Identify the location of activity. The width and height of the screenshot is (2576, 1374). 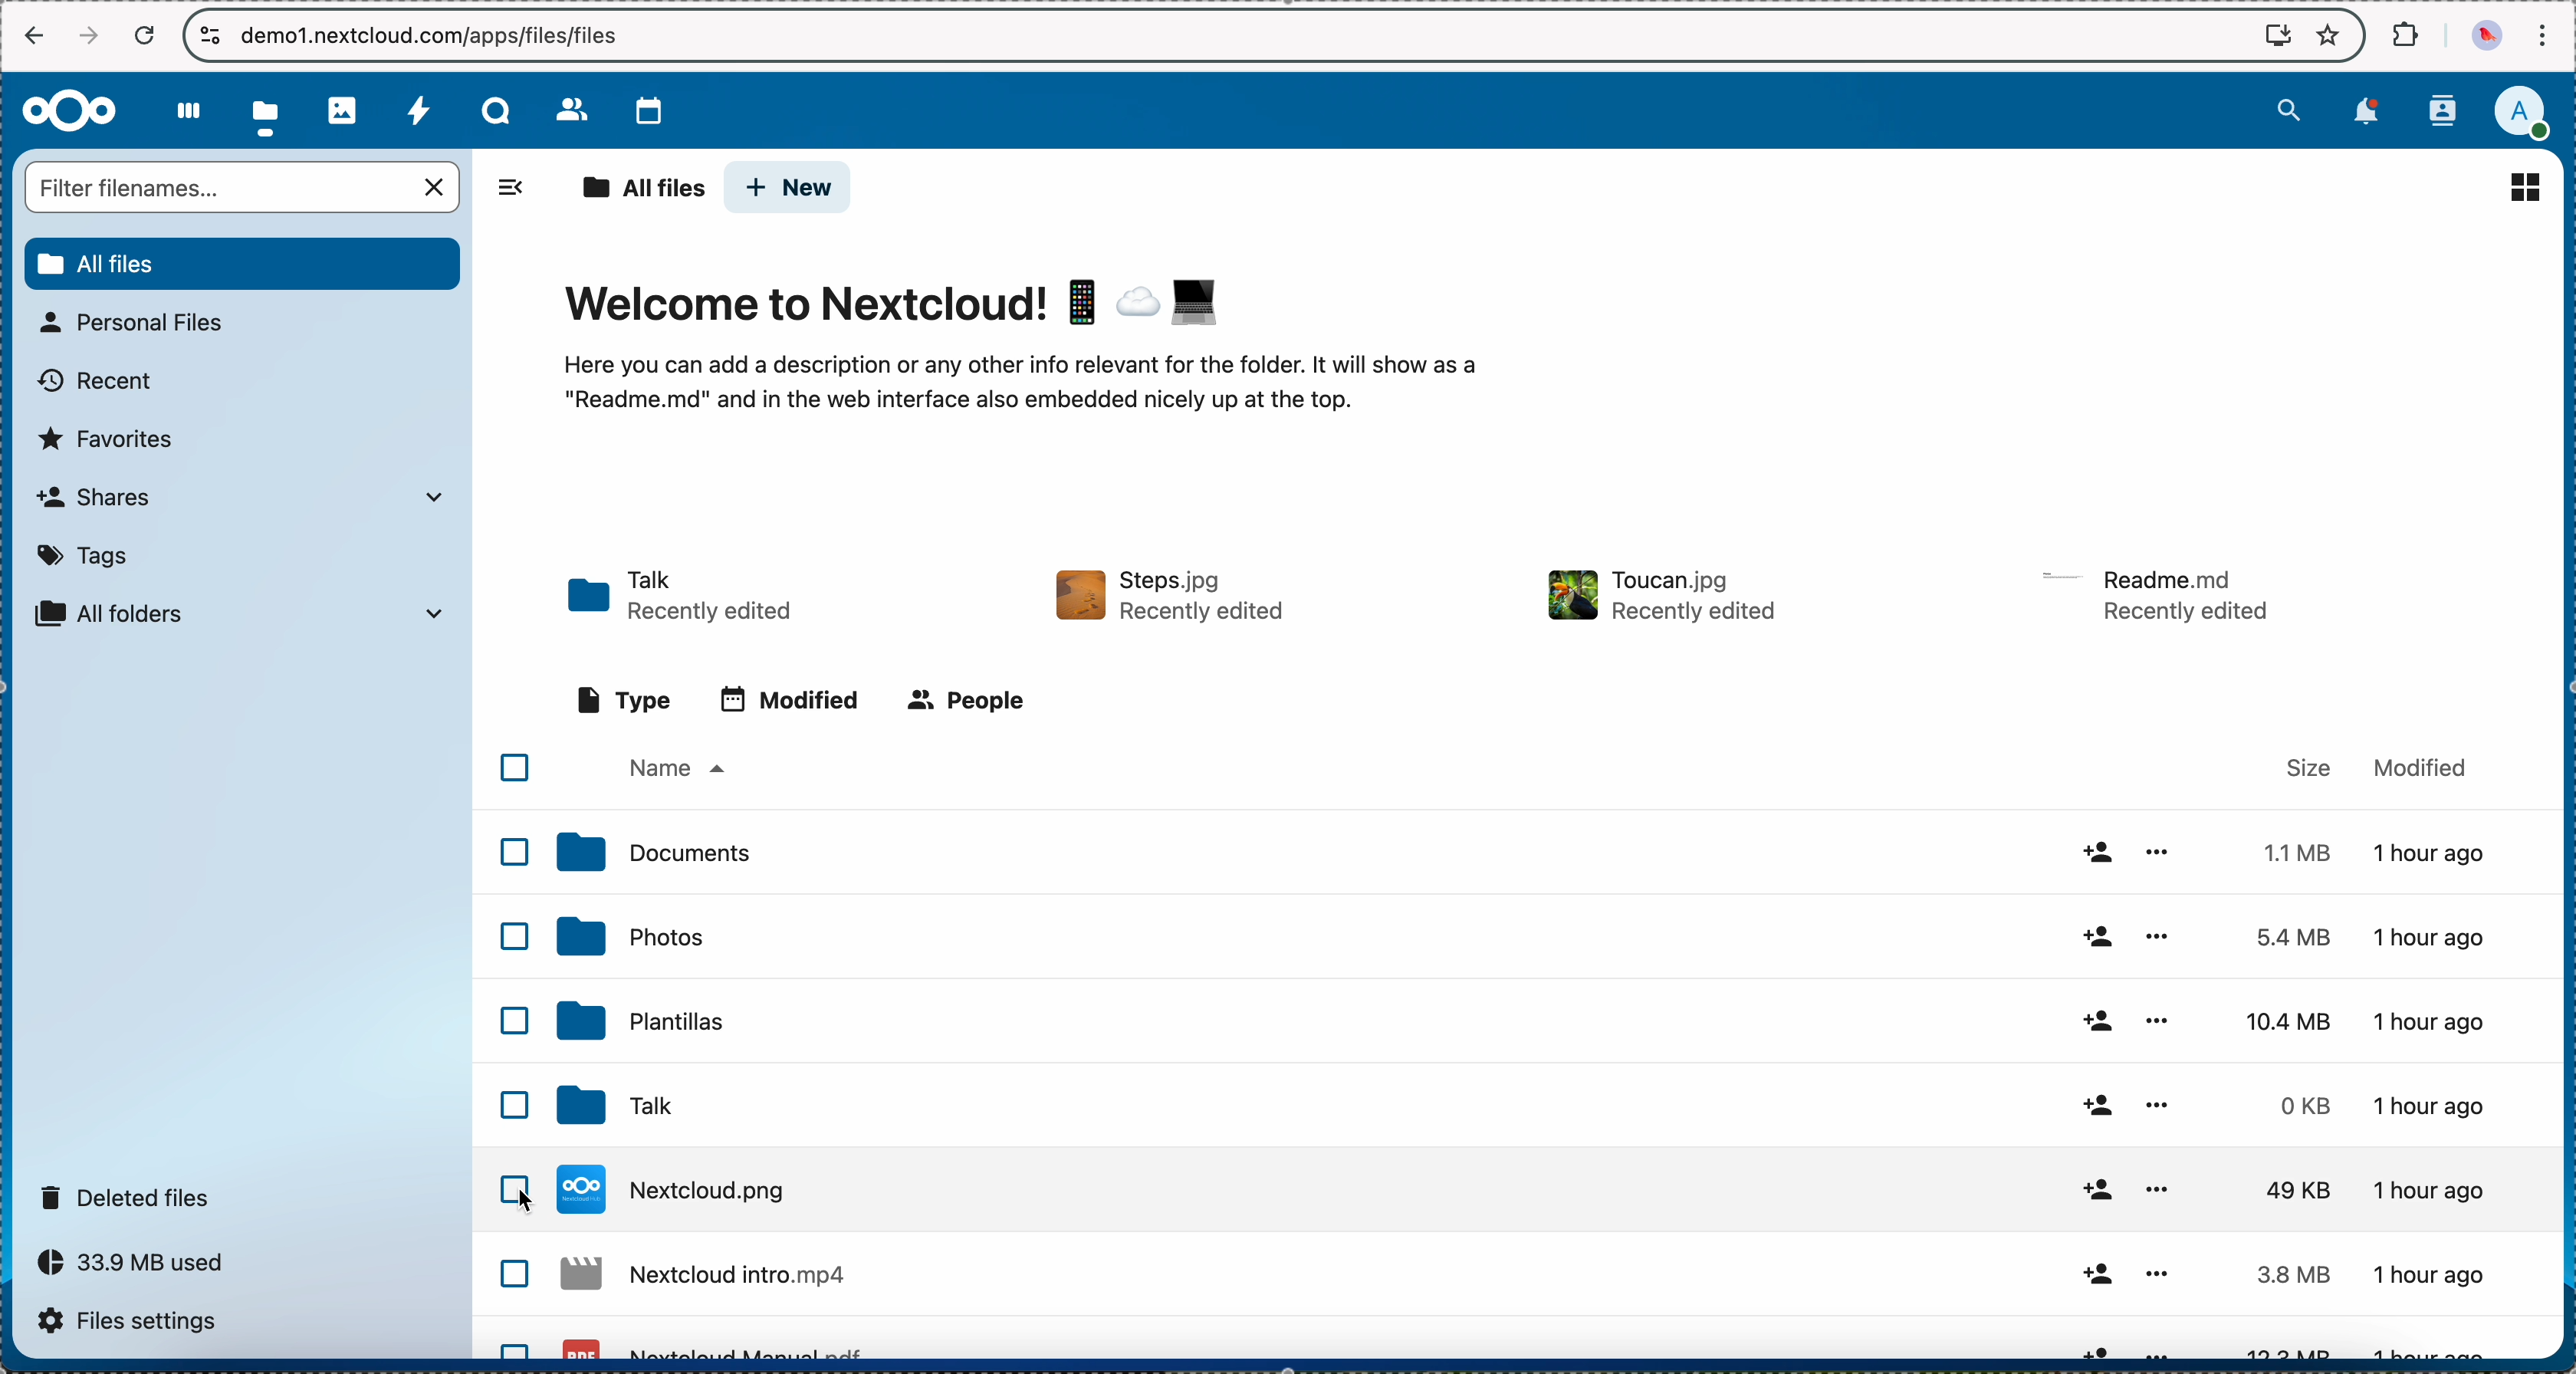
(418, 106).